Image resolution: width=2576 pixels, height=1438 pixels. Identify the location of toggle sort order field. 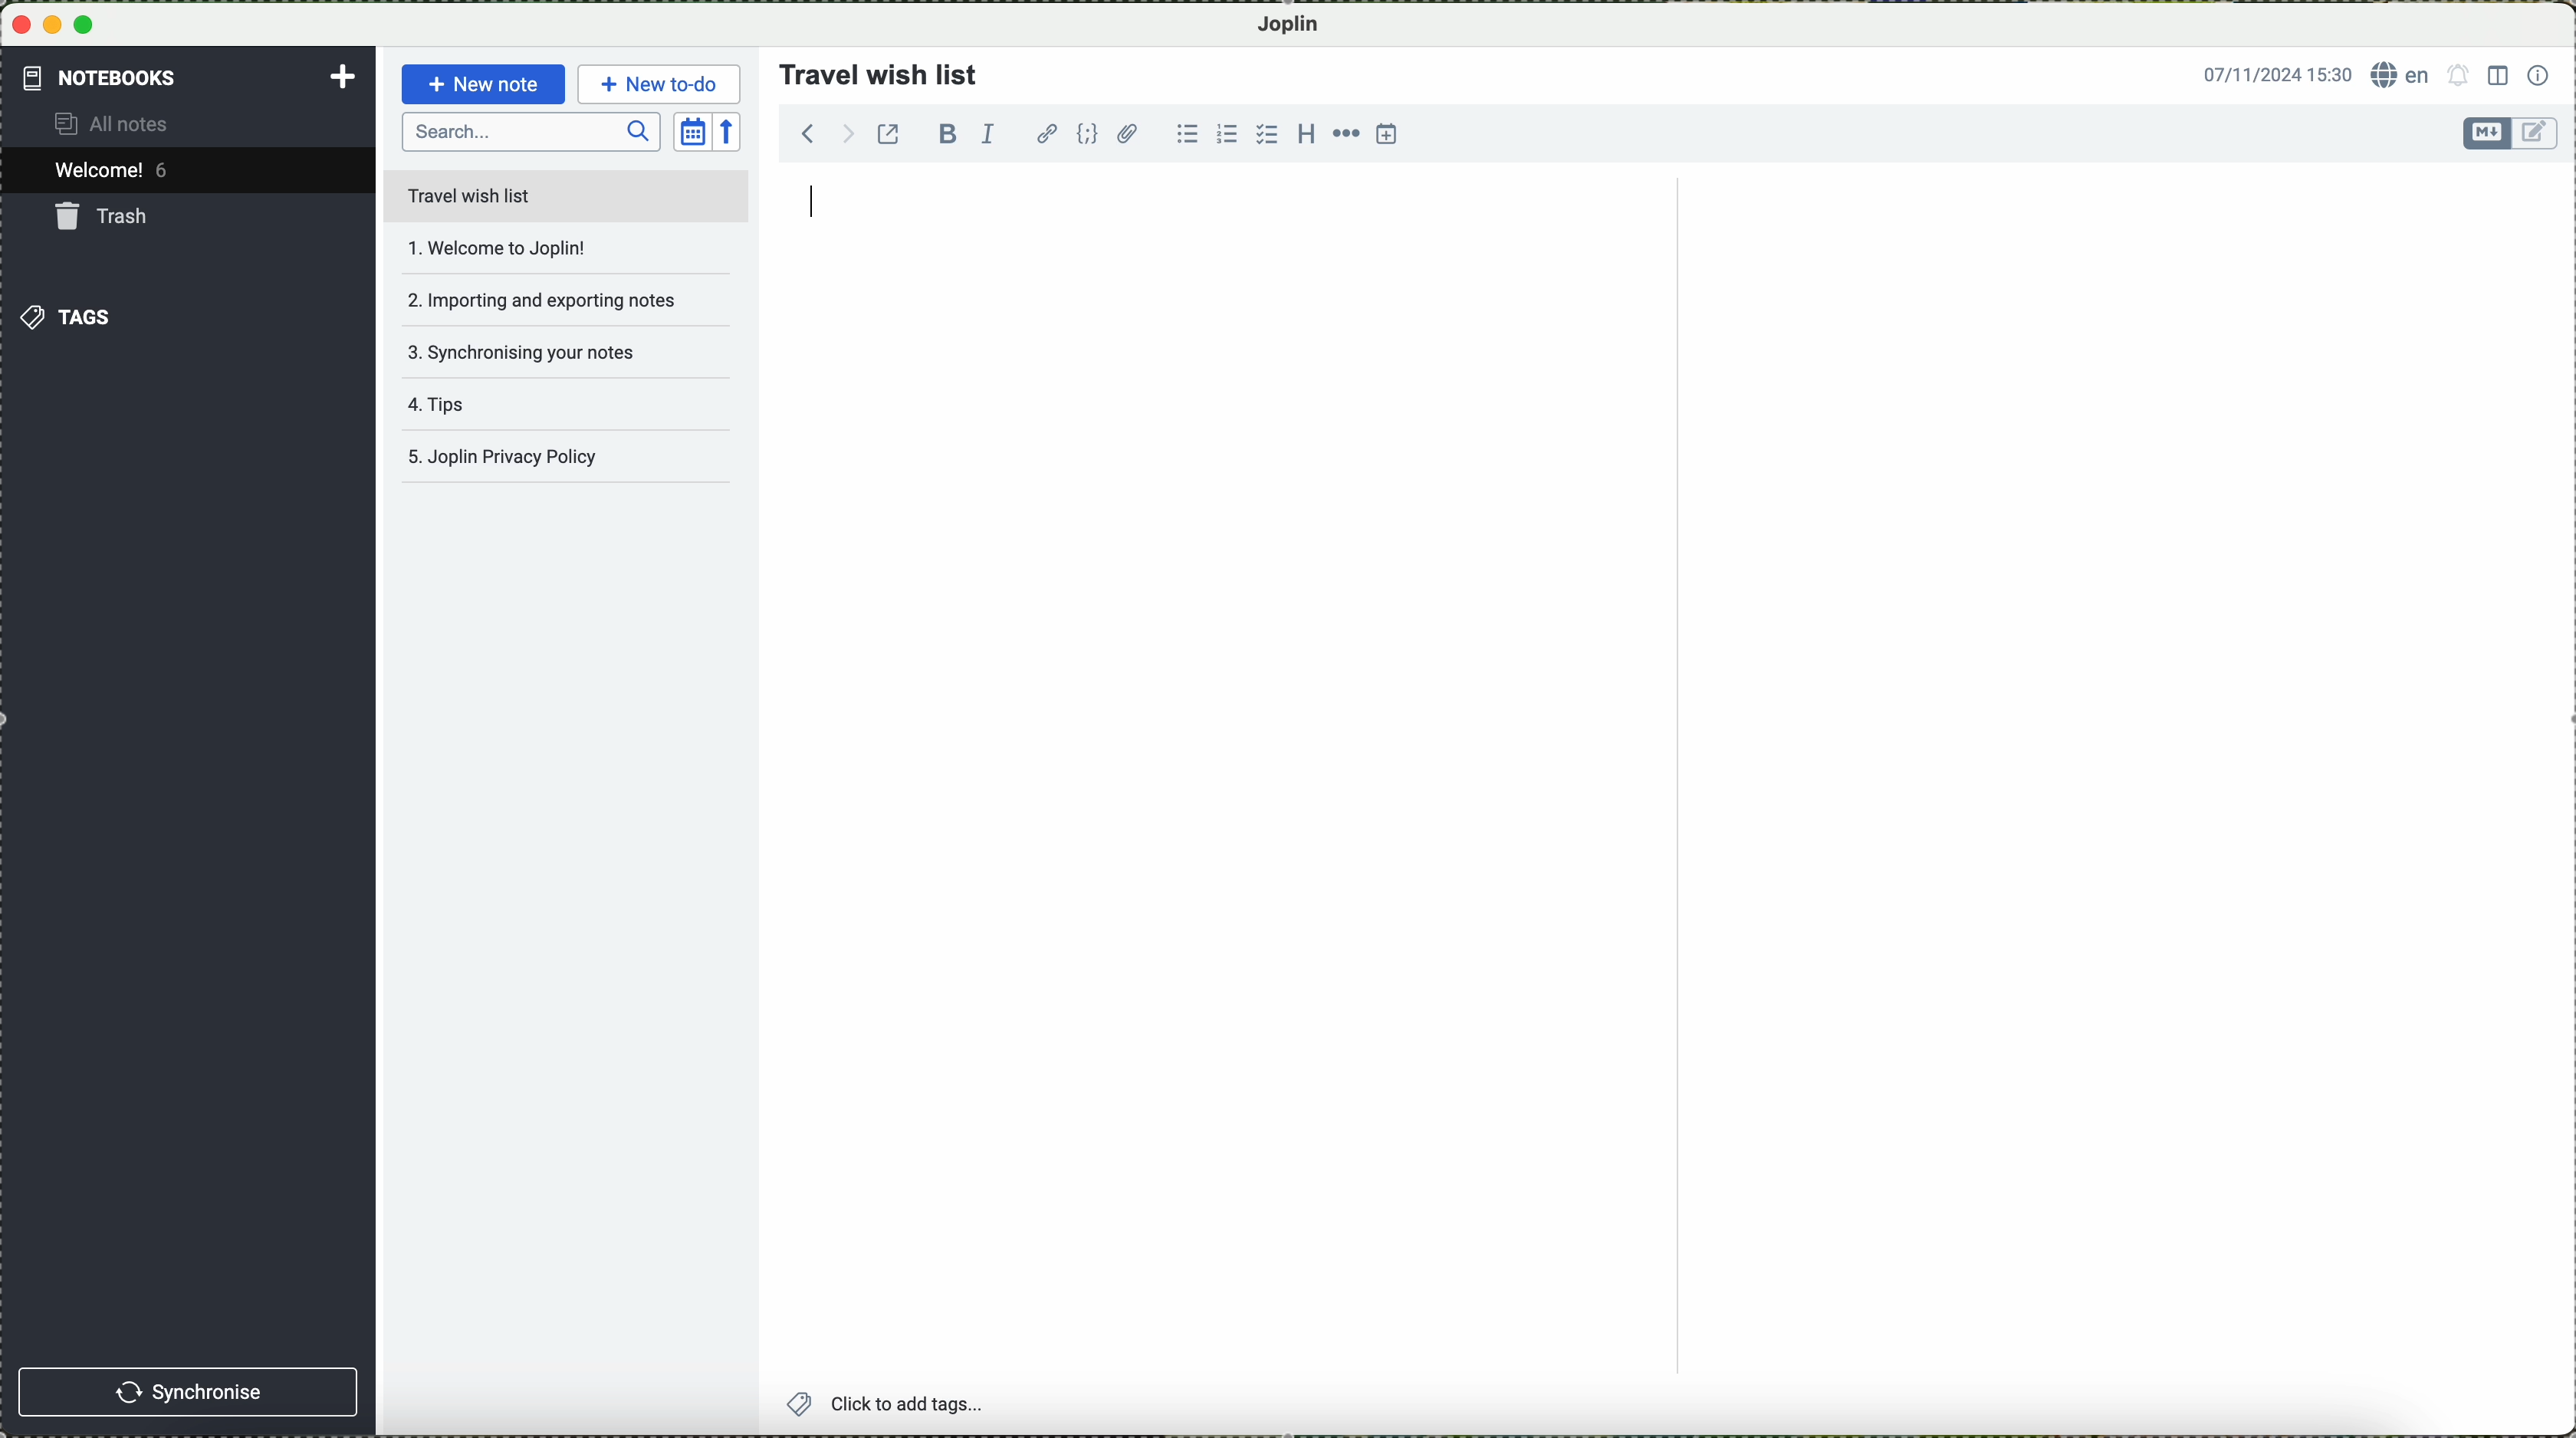
(691, 130).